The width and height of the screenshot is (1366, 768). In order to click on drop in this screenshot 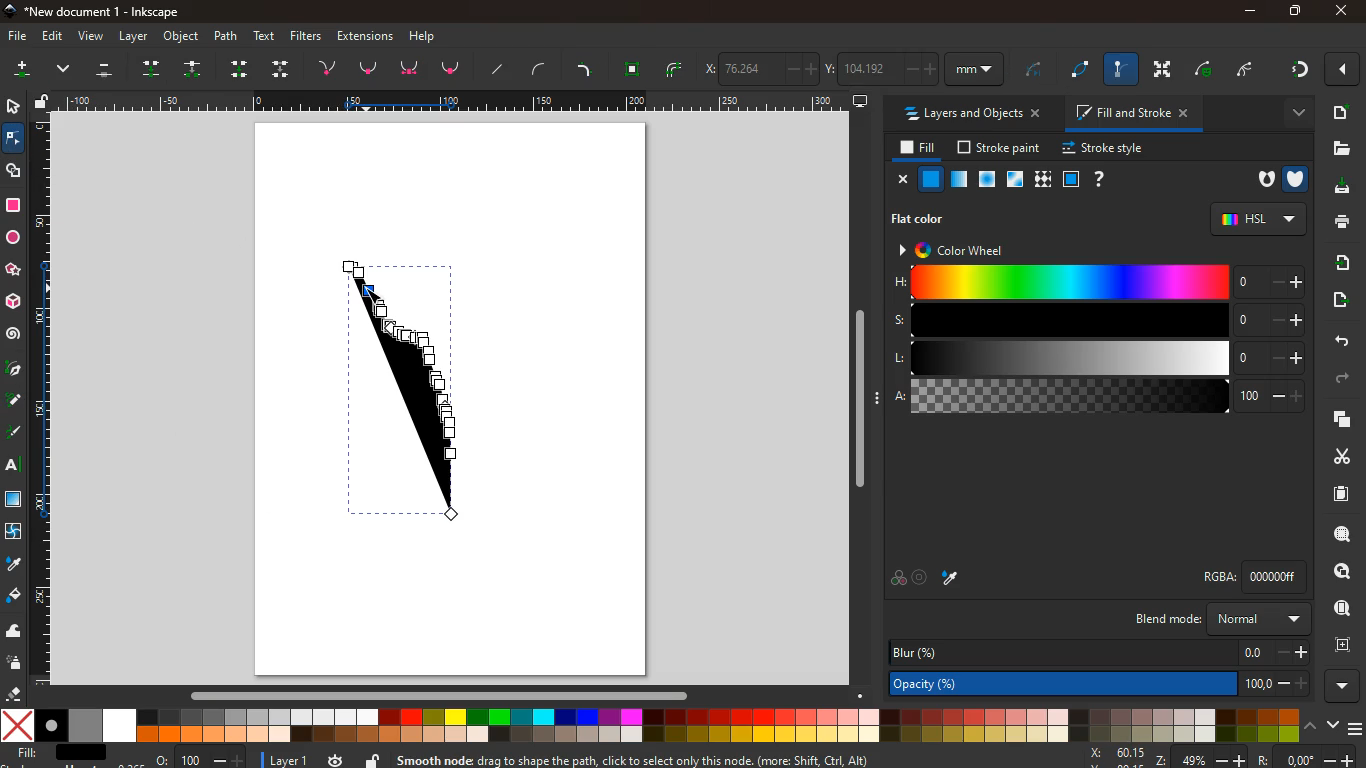, I will do `click(156, 68)`.